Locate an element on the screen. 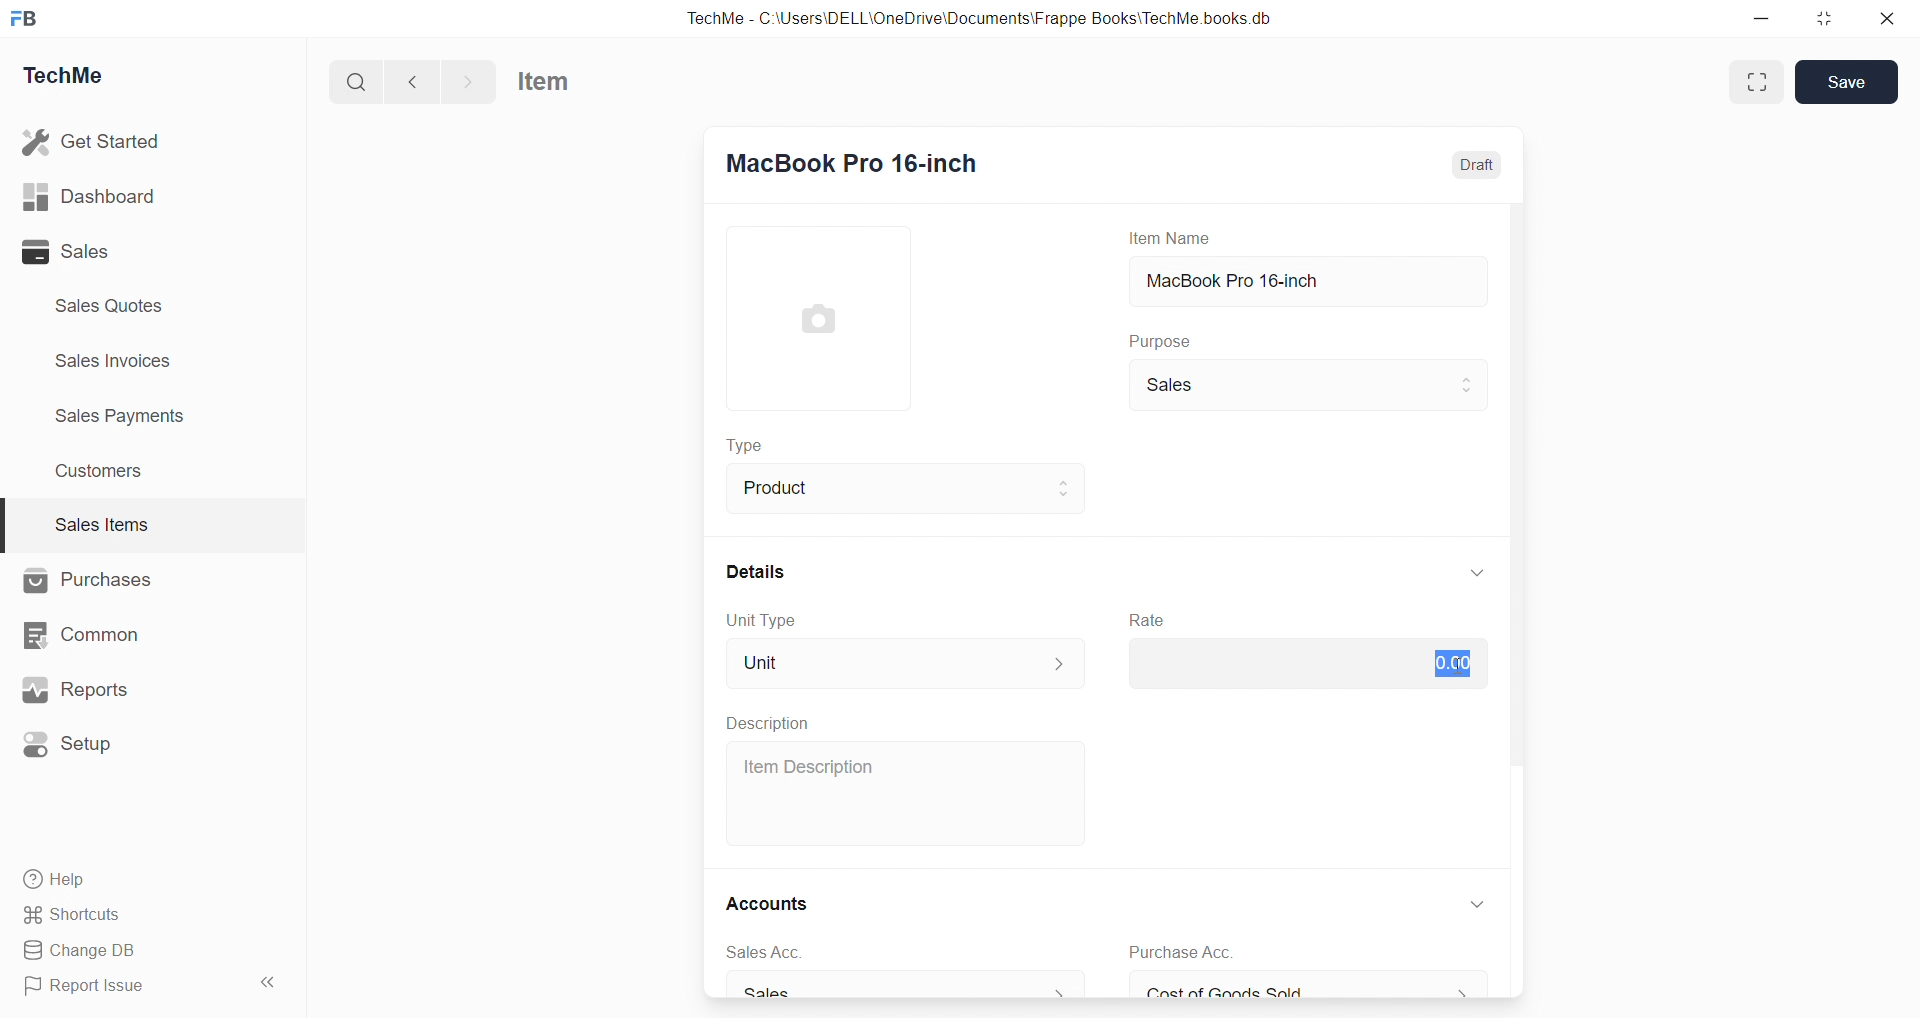 The image size is (1920, 1018). Item Name is located at coordinates (1167, 239).